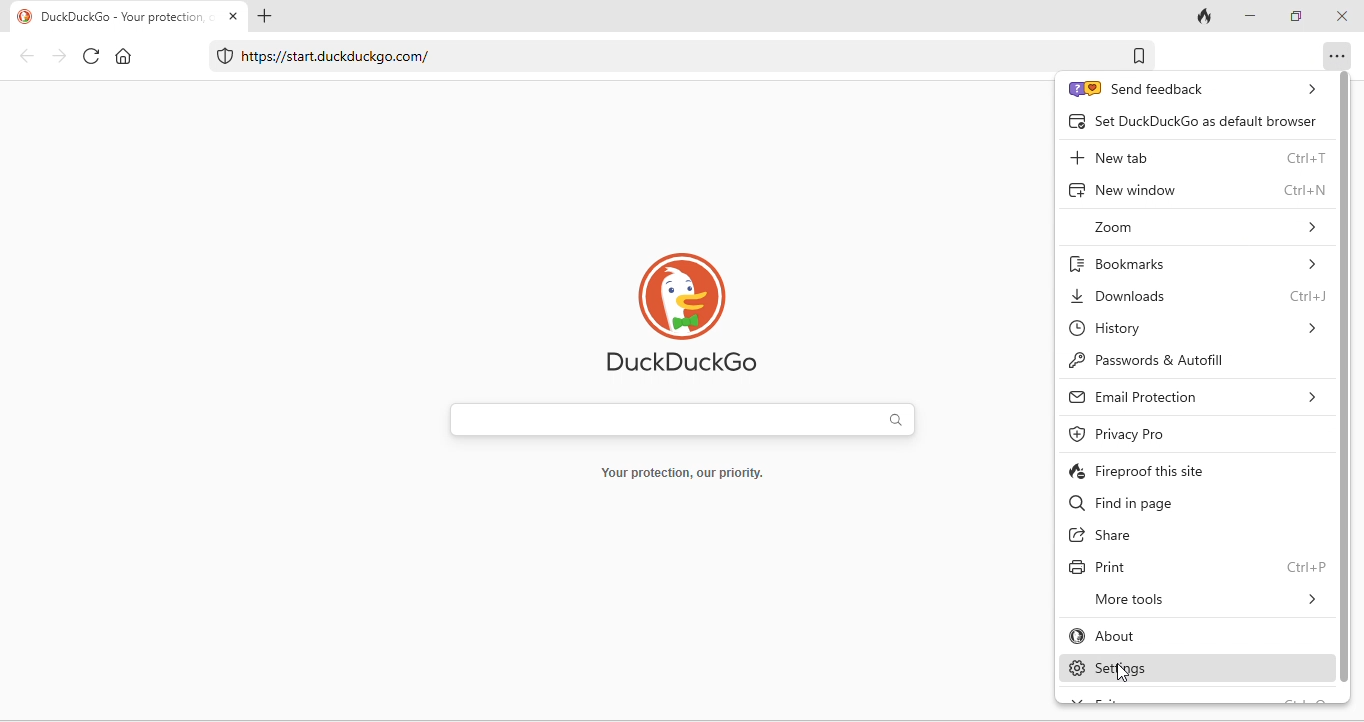  I want to click on settings, so click(1166, 669).